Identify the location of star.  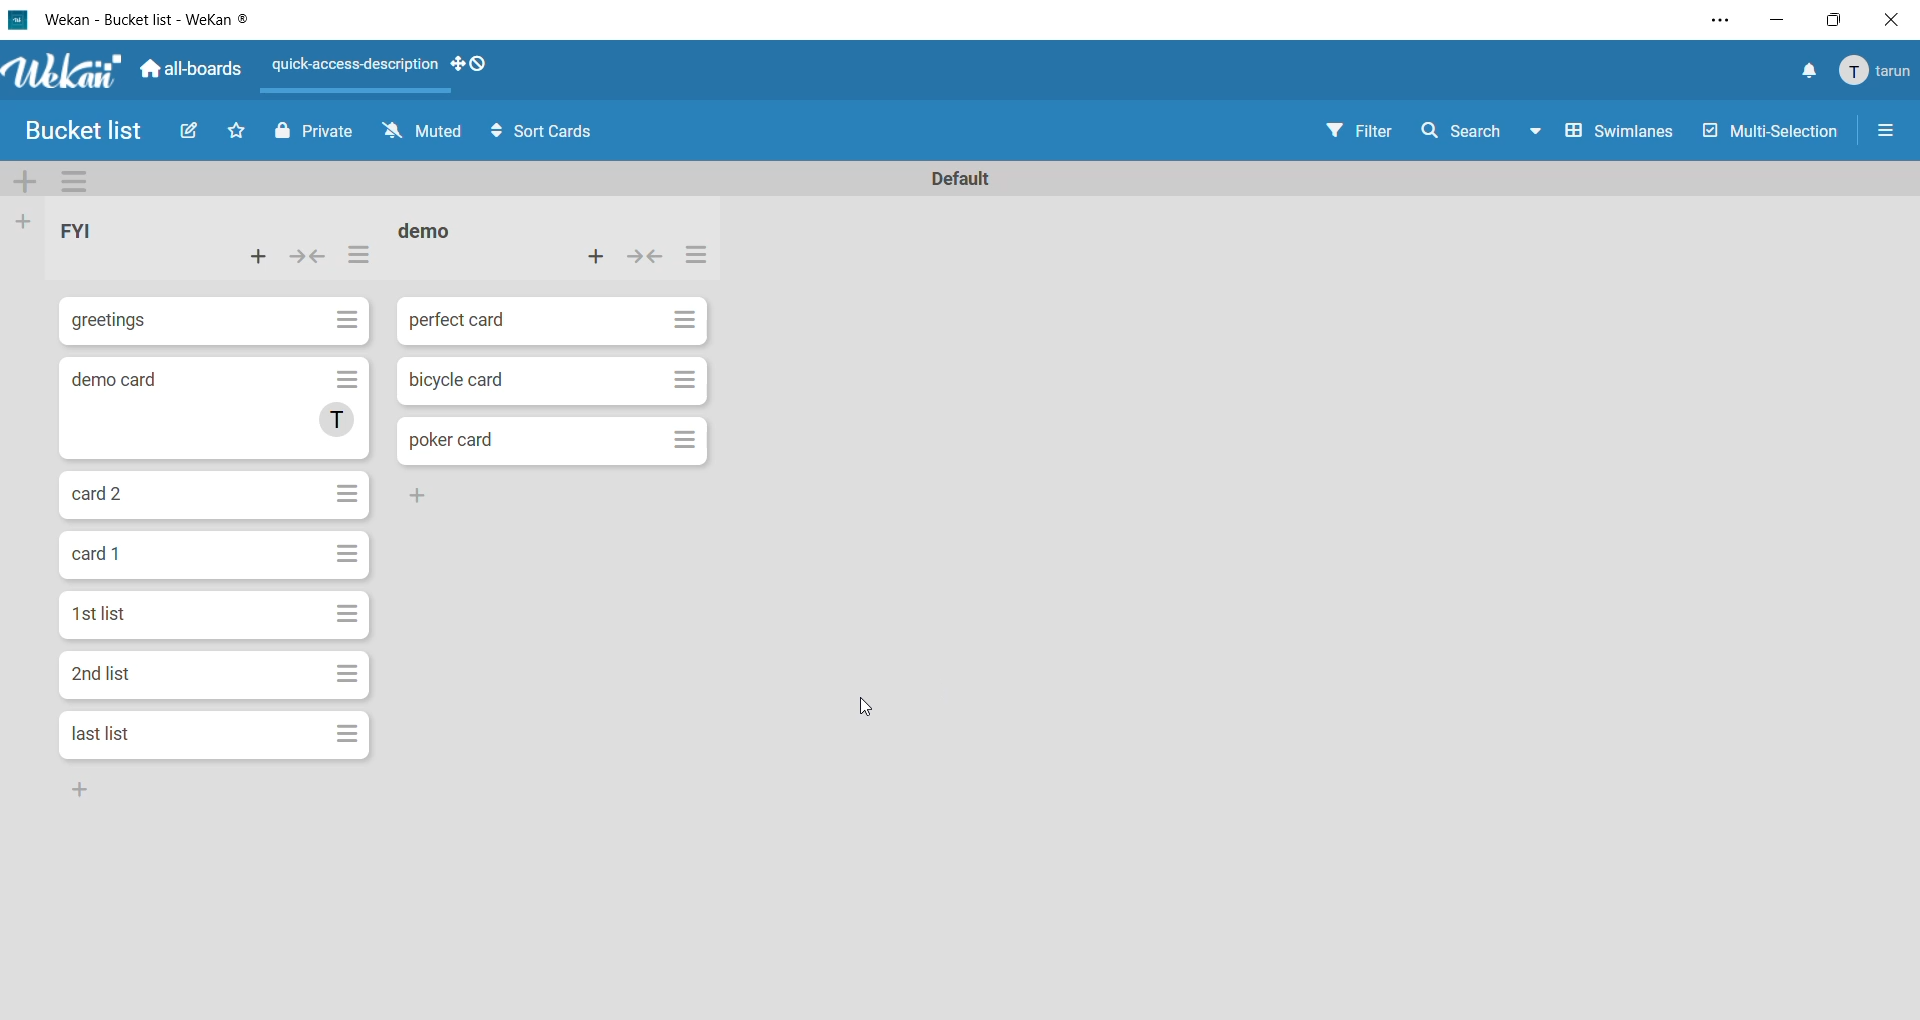
(233, 130).